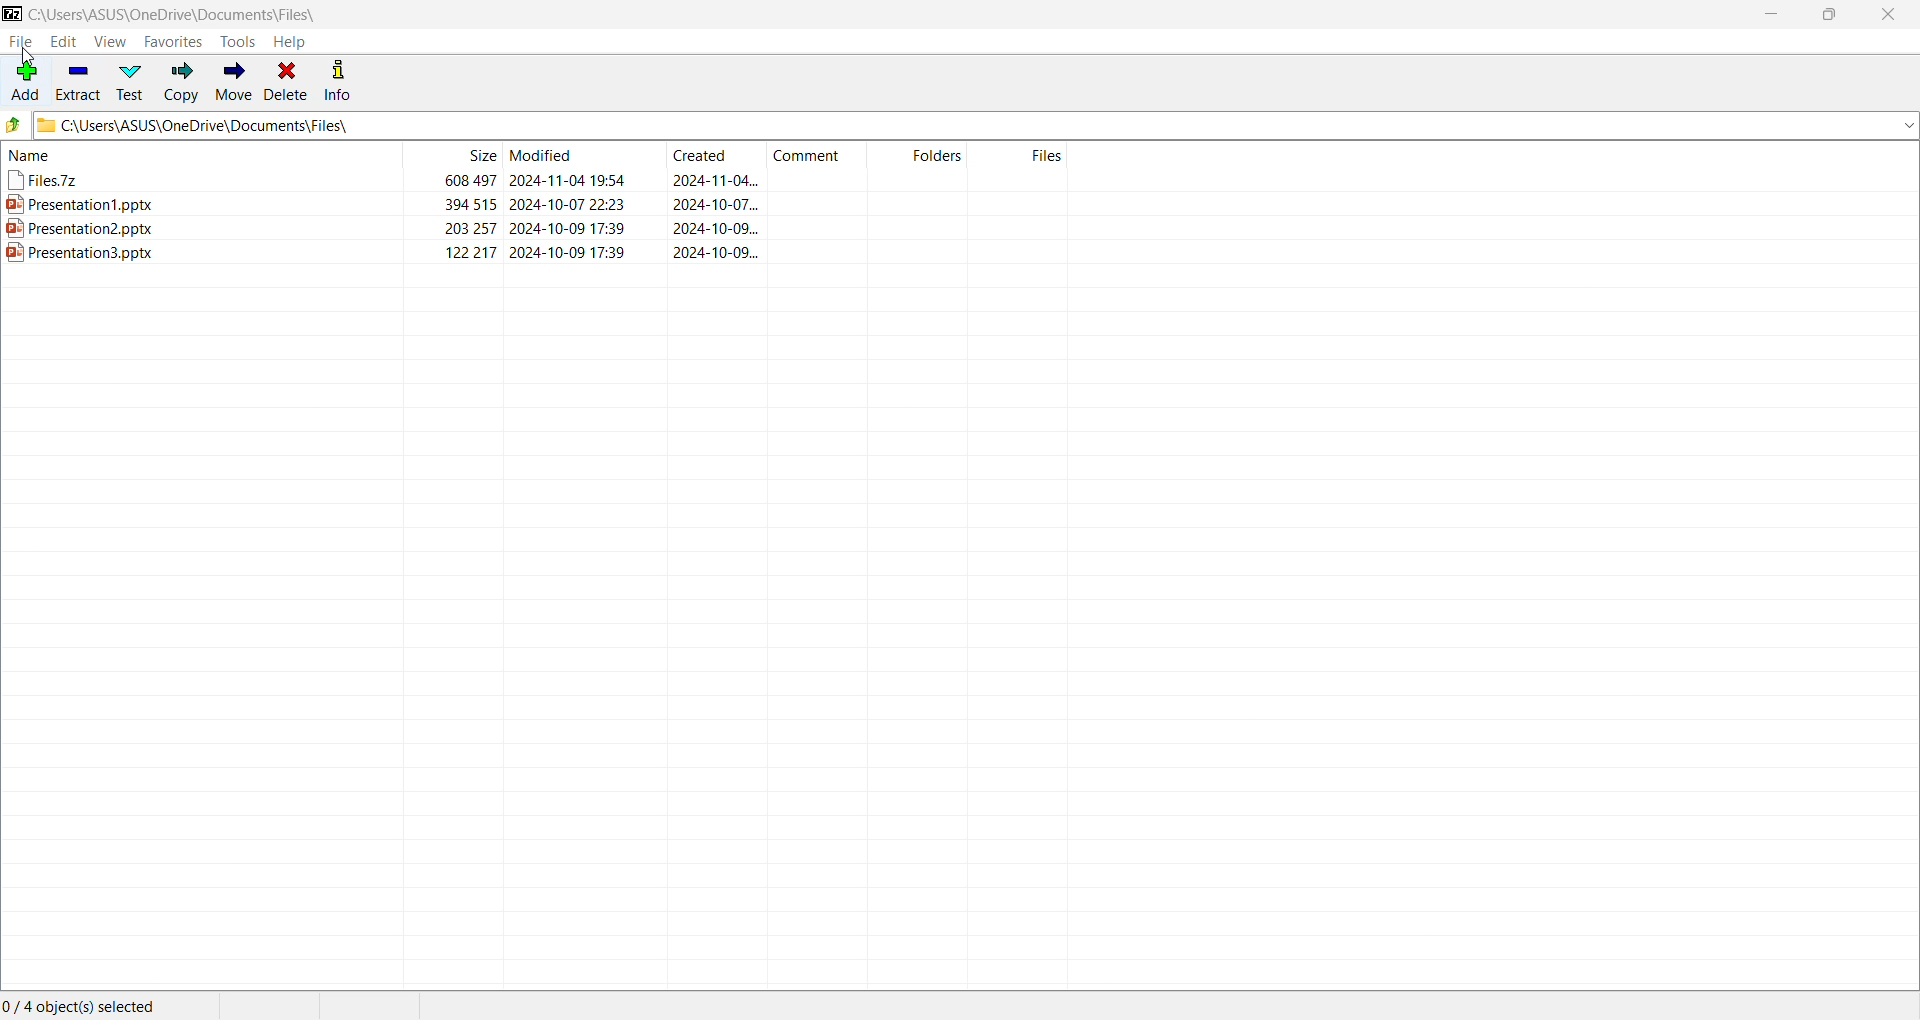  I want to click on 2024-11-04 19:54, so click(566, 180).